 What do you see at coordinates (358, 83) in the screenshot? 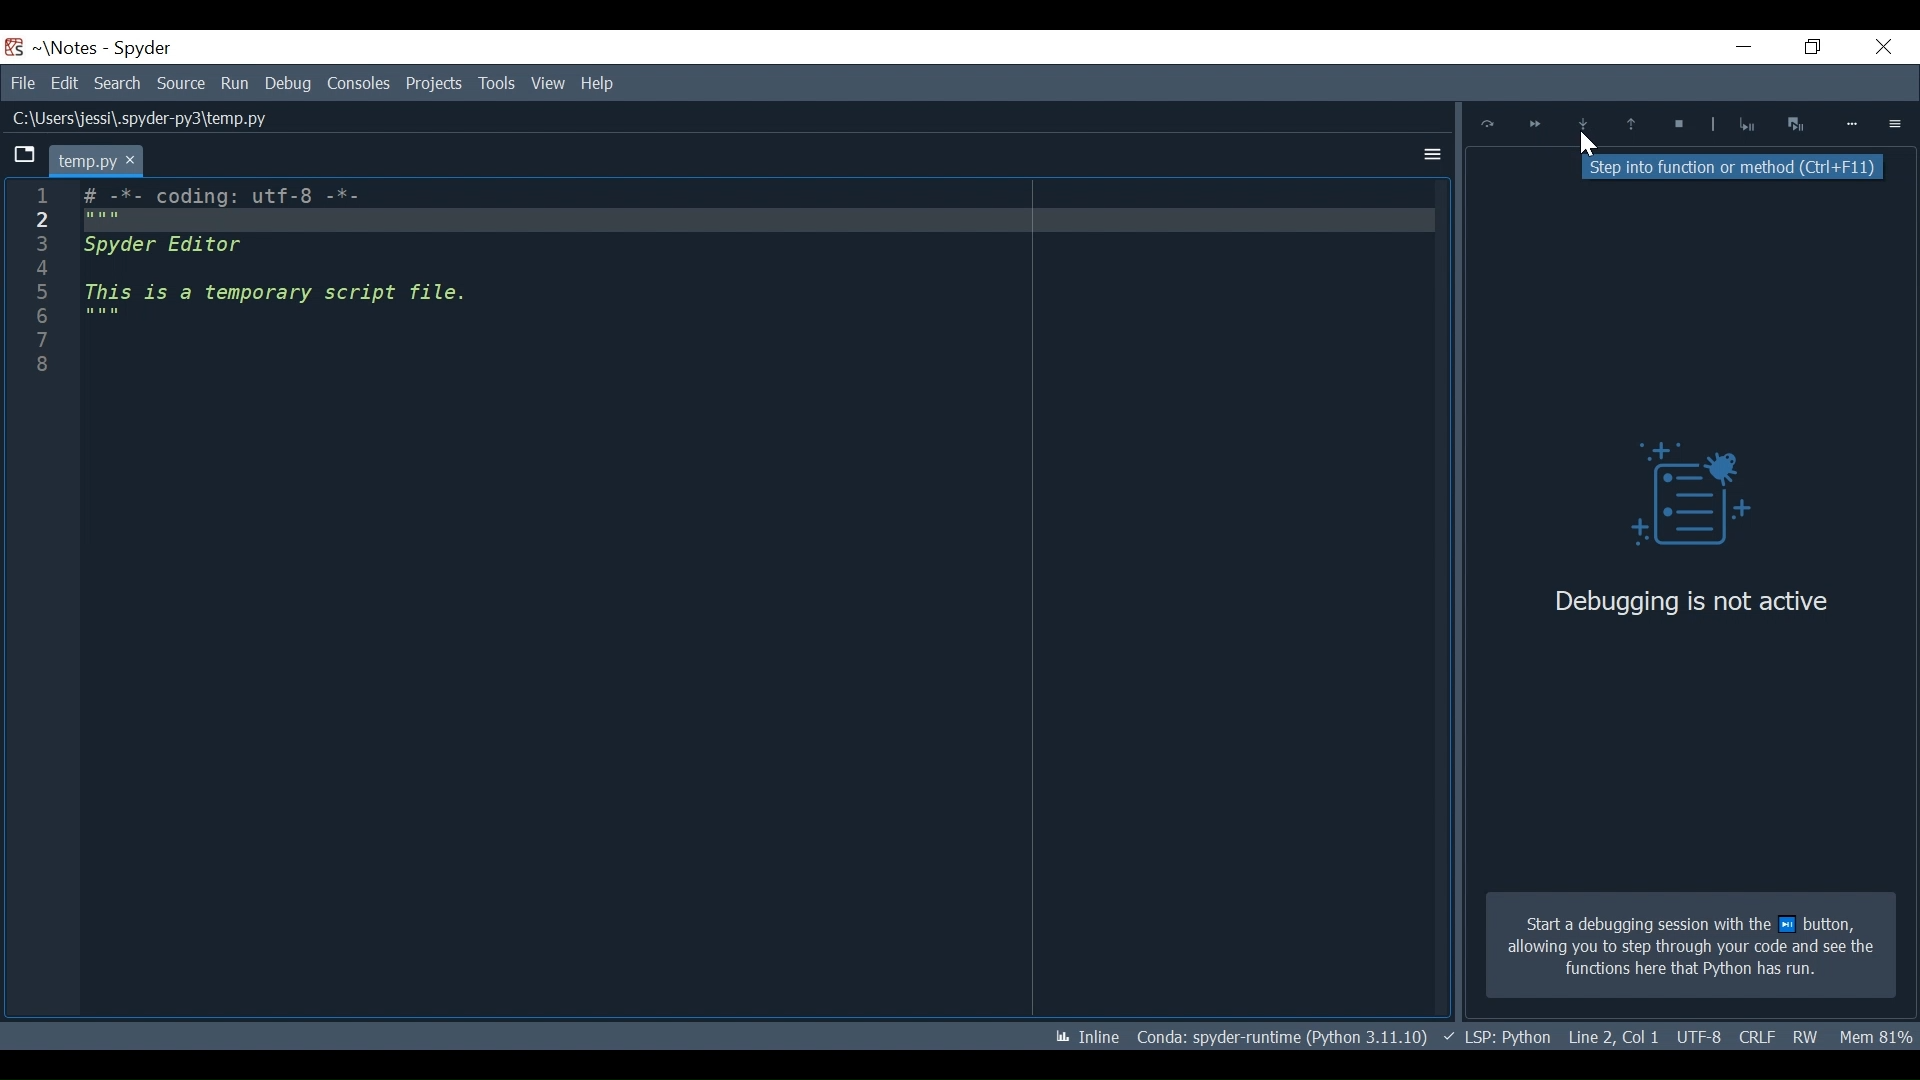
I see `Consoles` at bounding box center [358, 83].